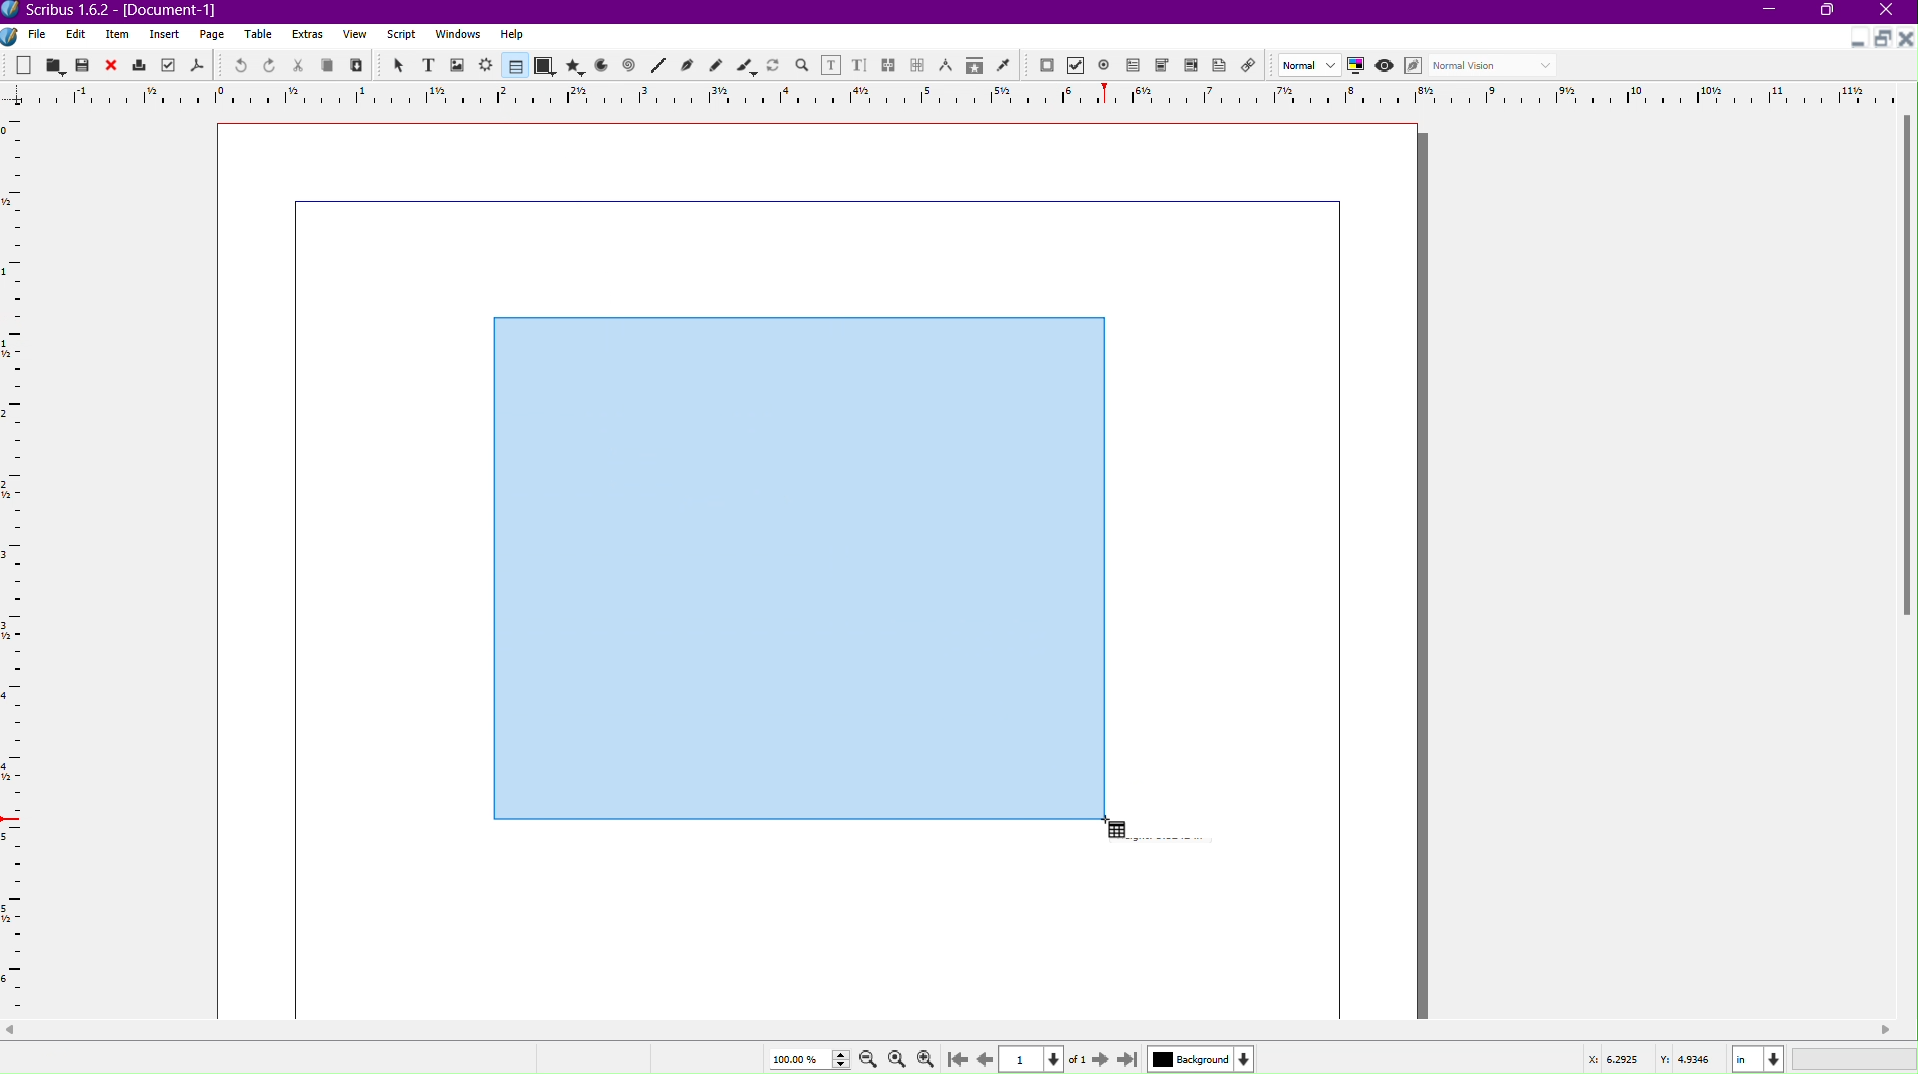 The image size is (1918, 1074). I want to click on PDF List Box, so click(1190, 68).